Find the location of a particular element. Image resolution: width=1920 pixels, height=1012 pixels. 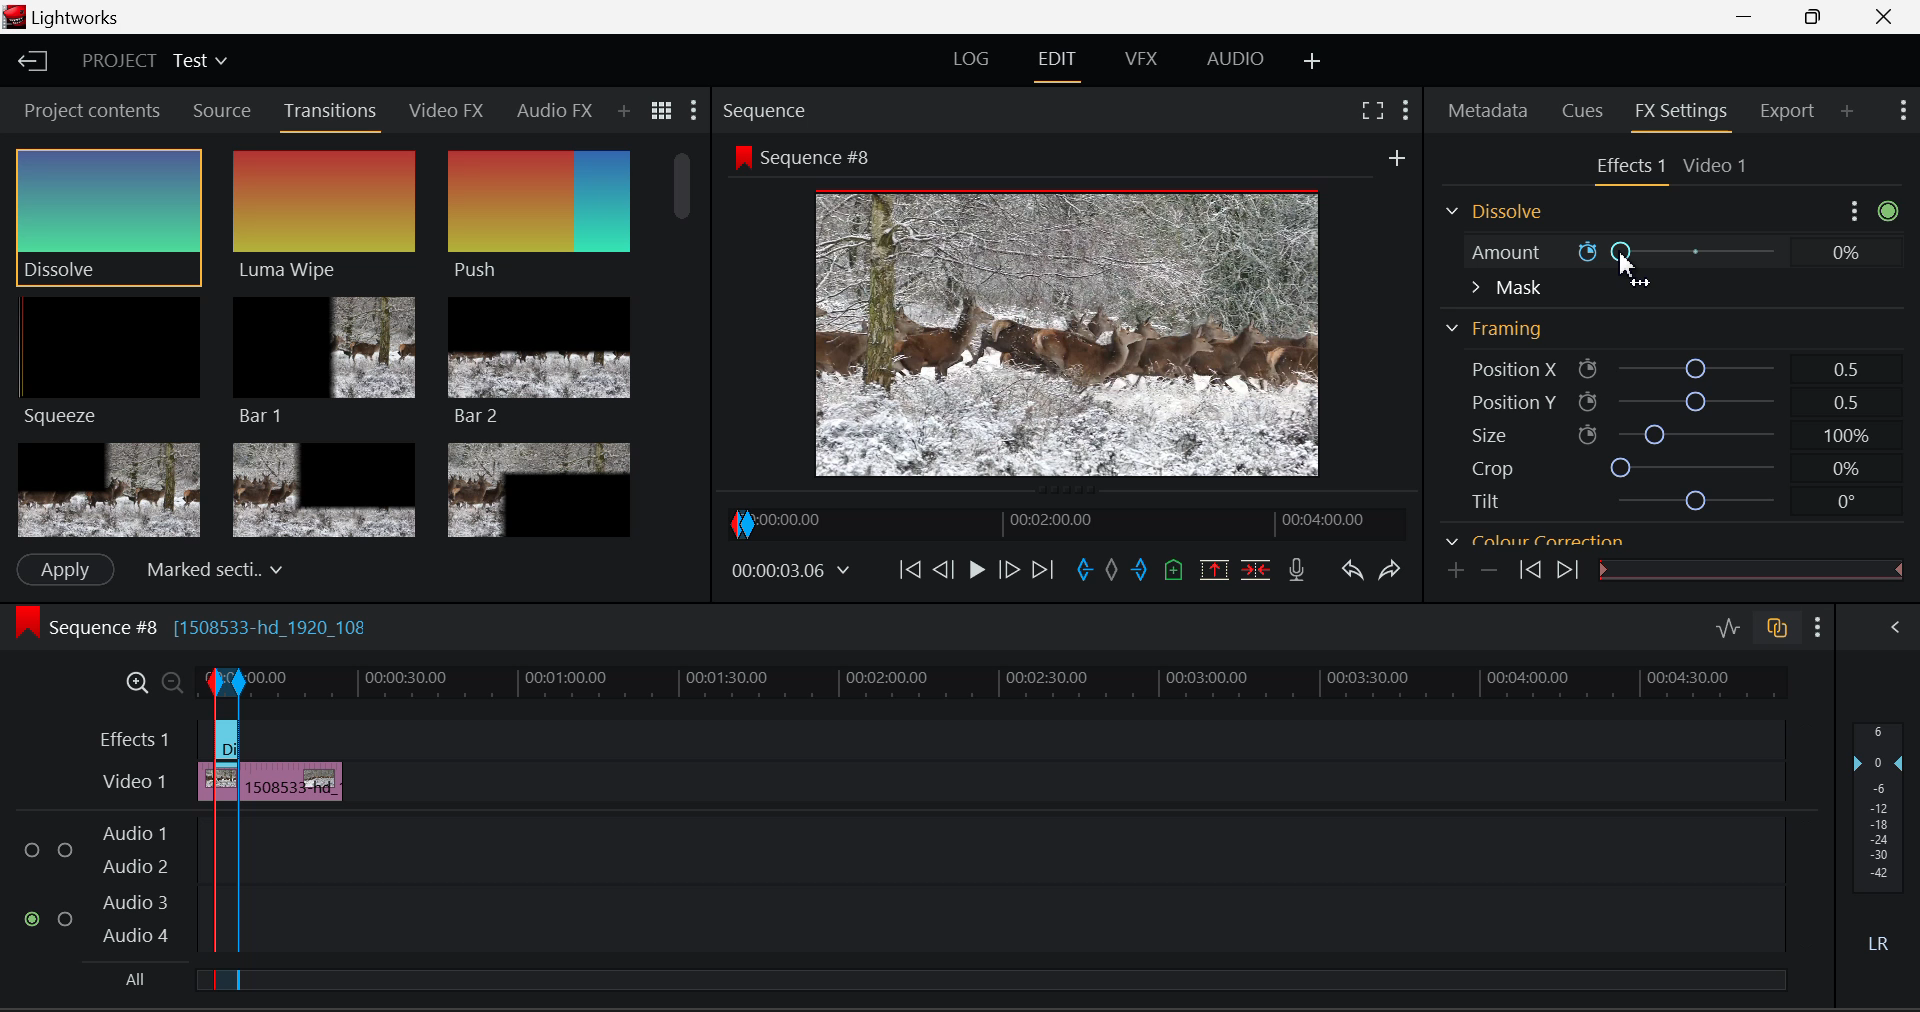

Project Timeline is located at coordinates (1018, 681).